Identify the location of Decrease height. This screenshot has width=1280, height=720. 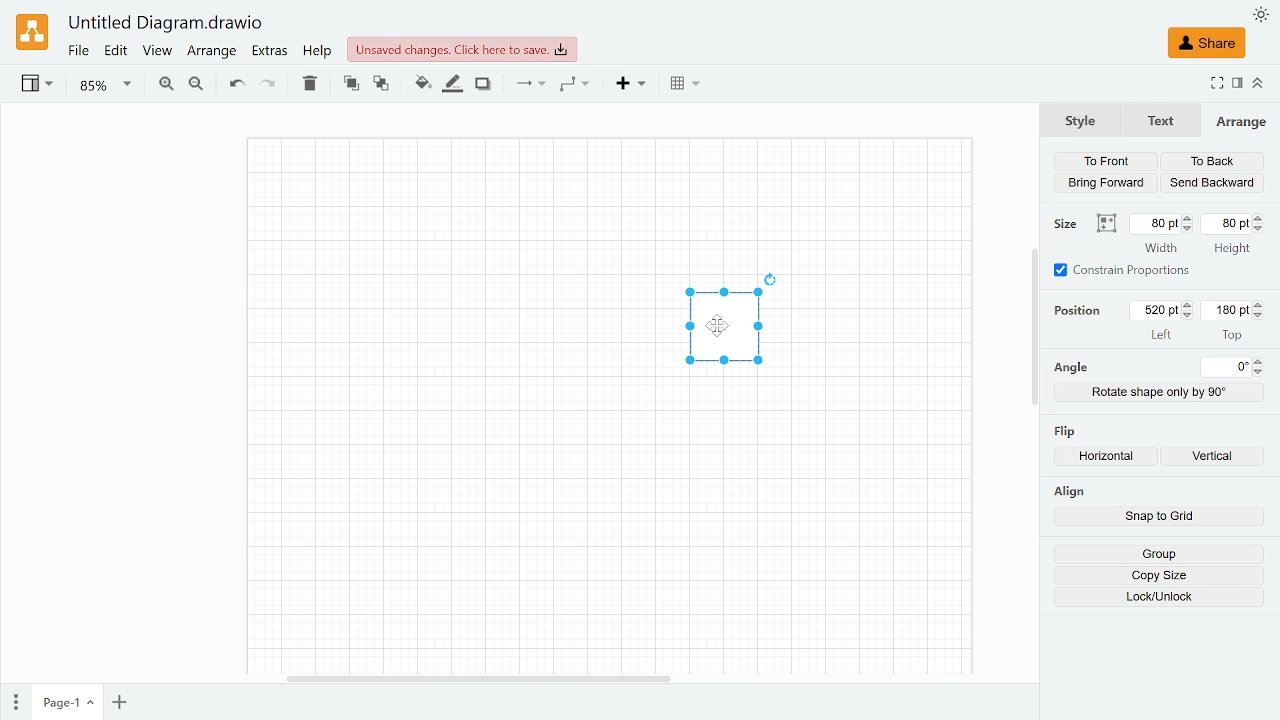
(1262, 229).